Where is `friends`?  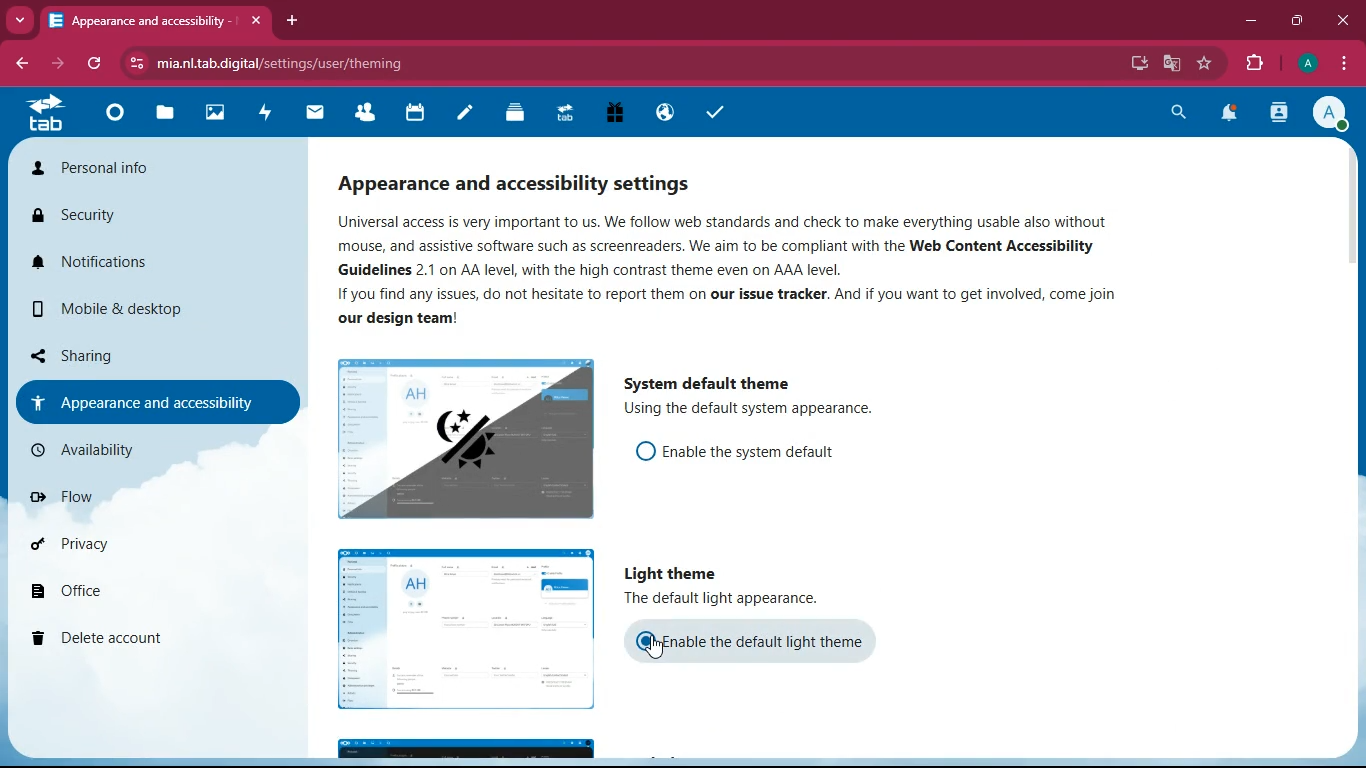
friends is located at coordinates (361, 114).